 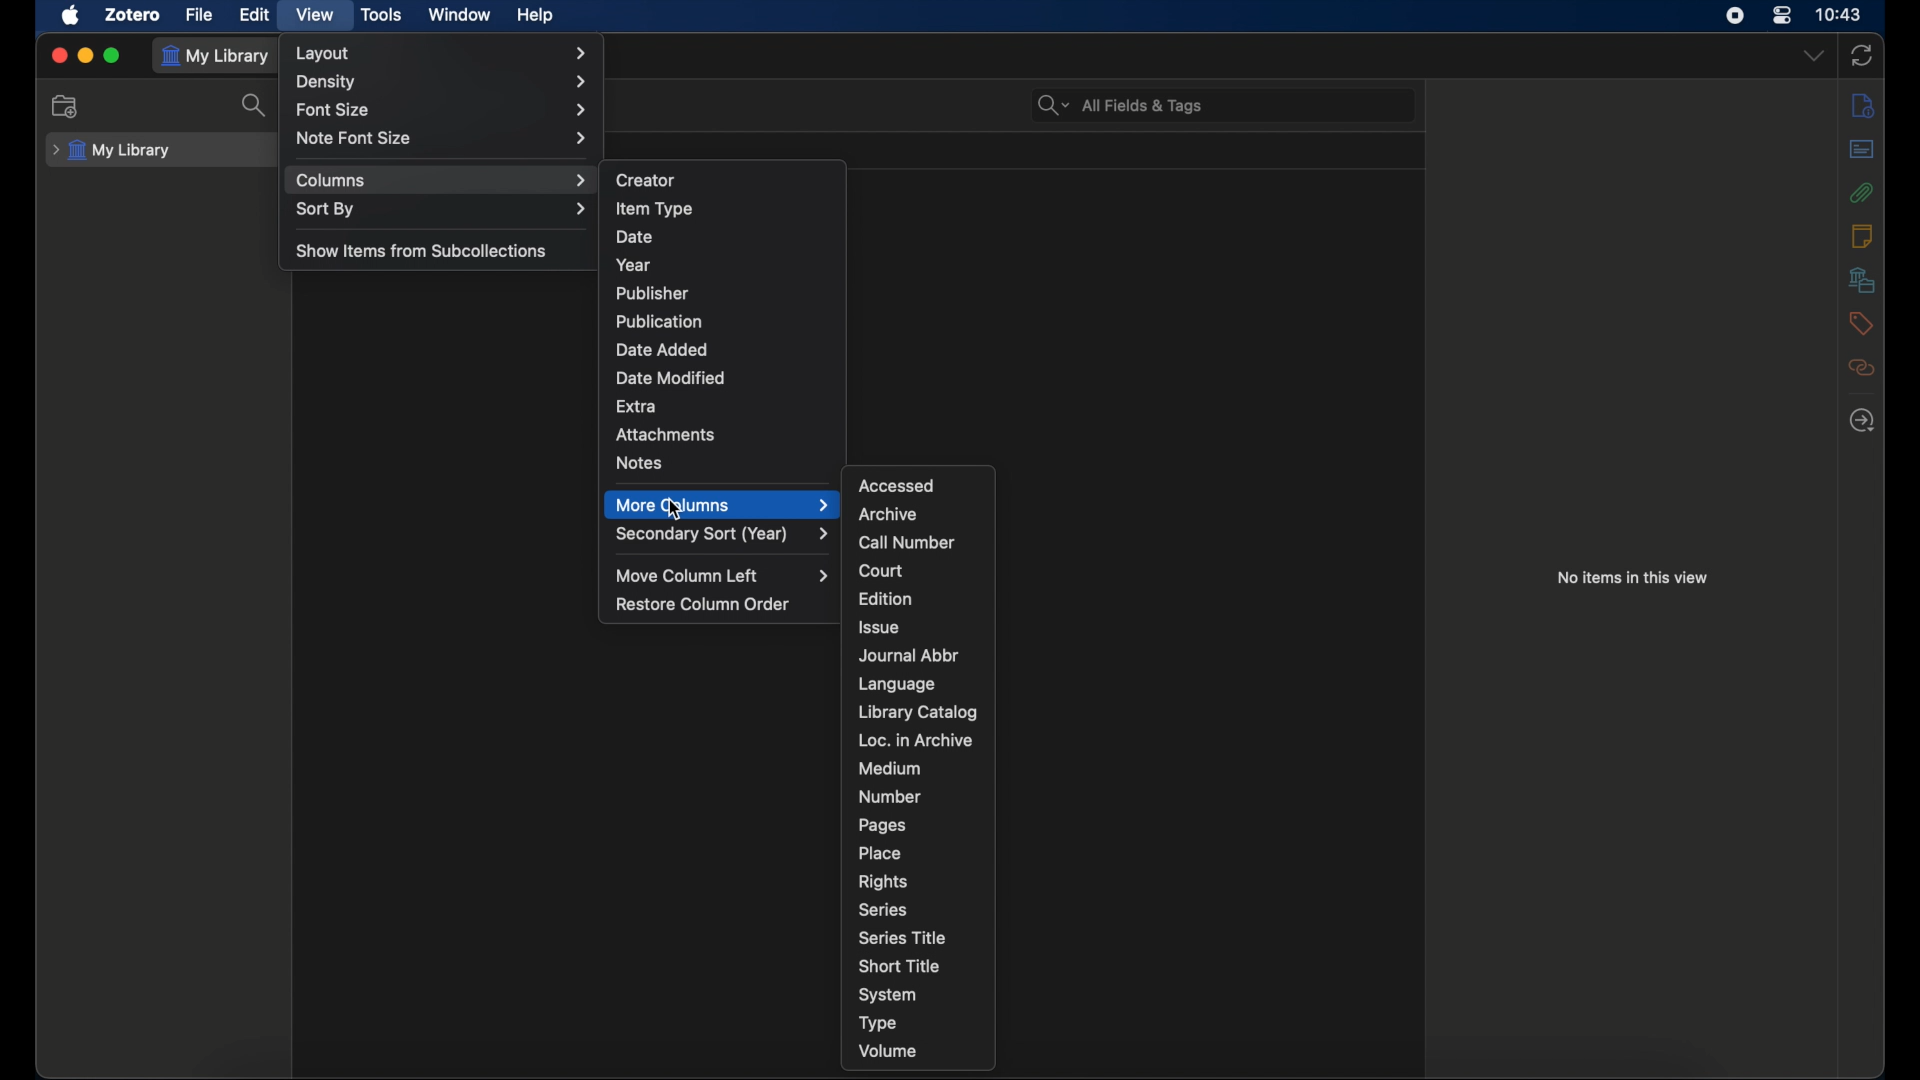 I want to click on series title, so click(x=904, y=937).